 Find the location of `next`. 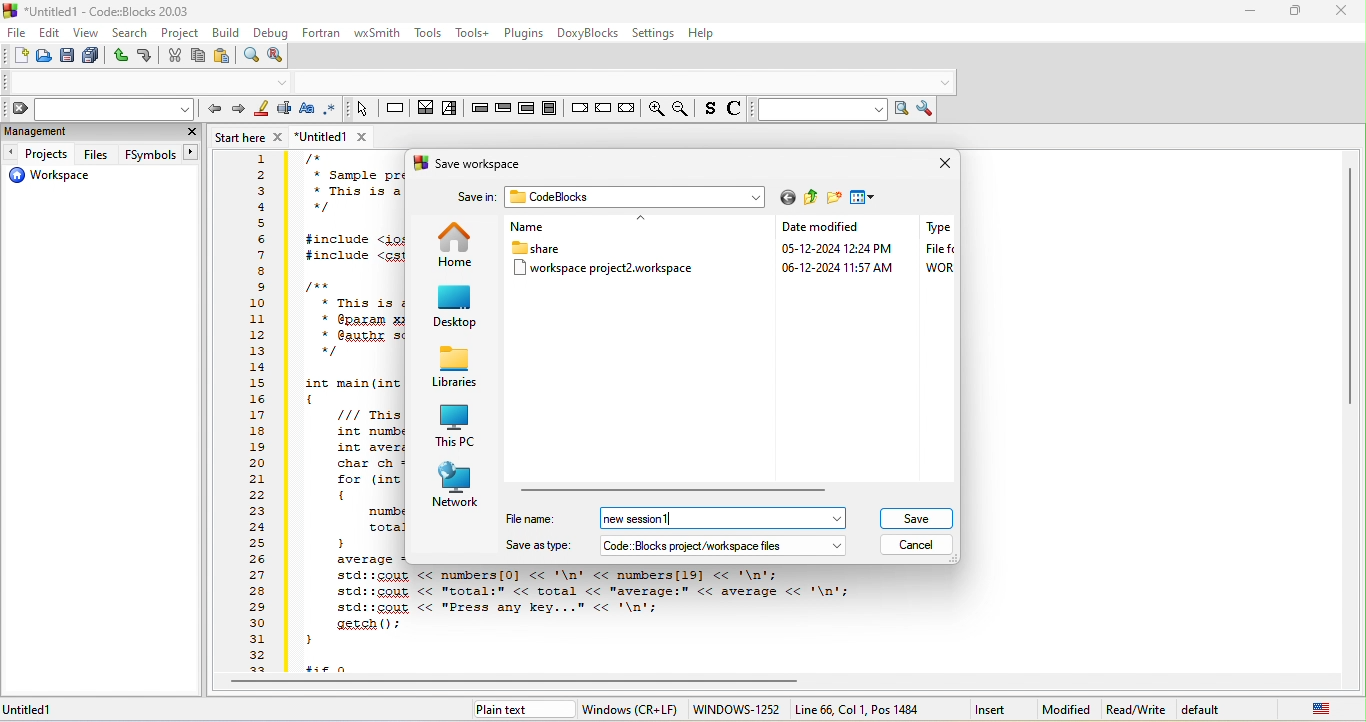

next is located at coordinates (237, 112).